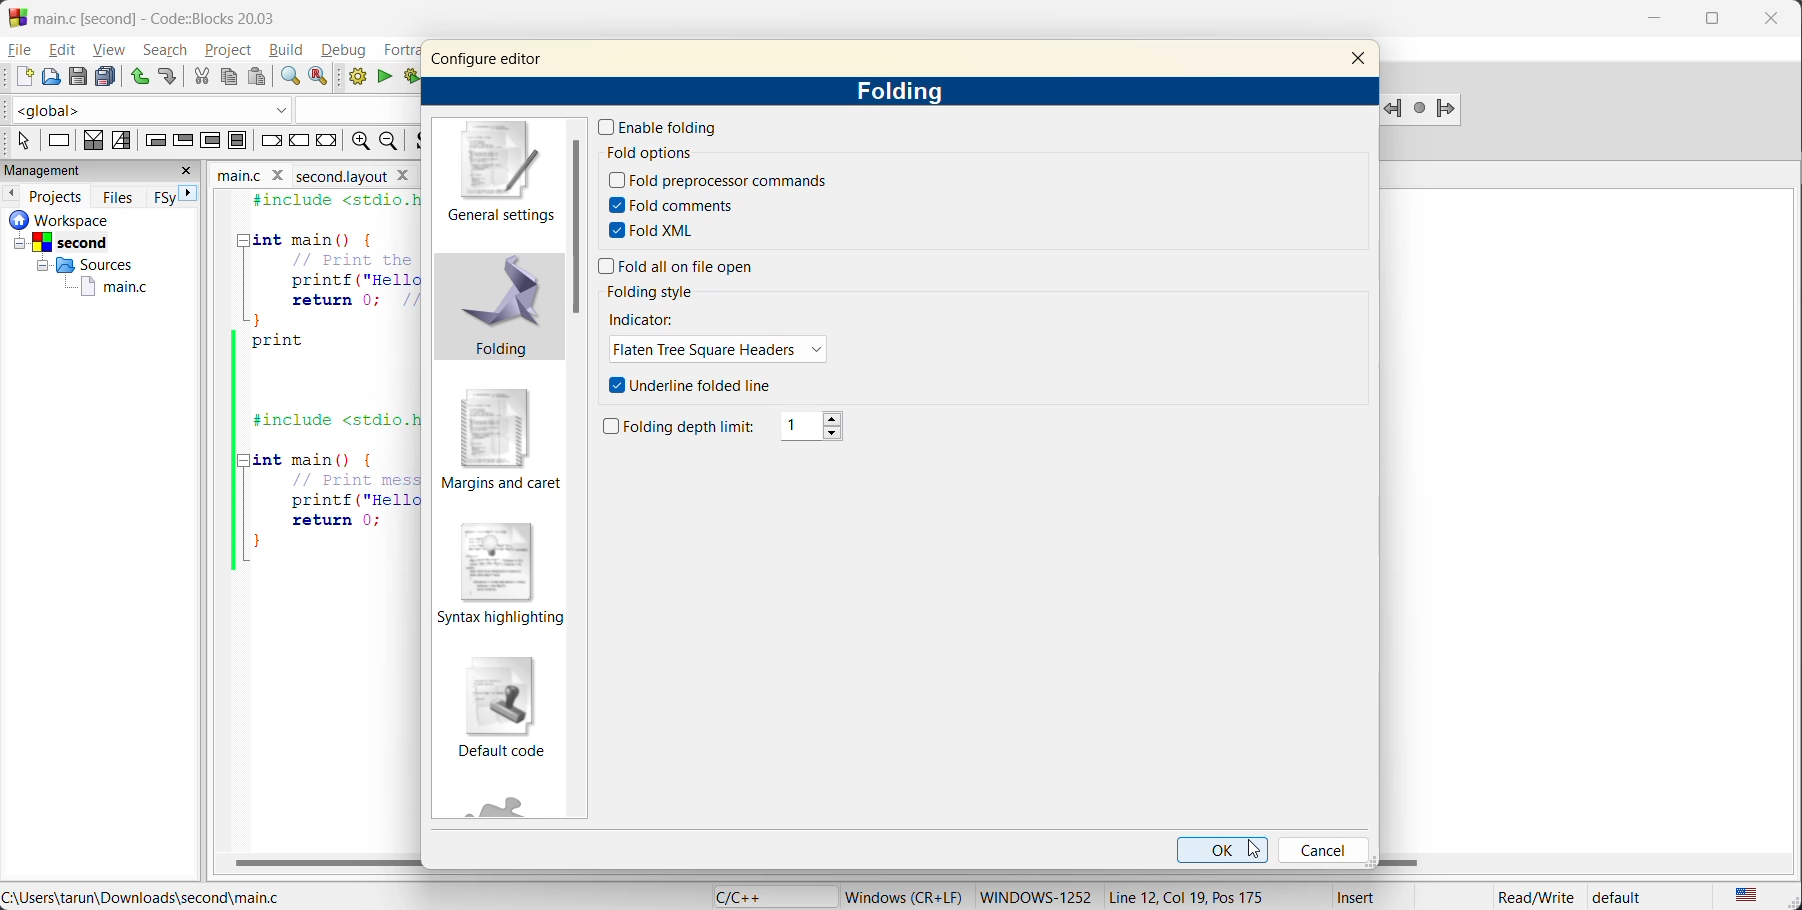 Image resolution: width=1802 pixels, height=910 pixels. What do you see at coordinates (400, 51) in the screenshot?
I see `fortran` at bounding box center [400, 51].